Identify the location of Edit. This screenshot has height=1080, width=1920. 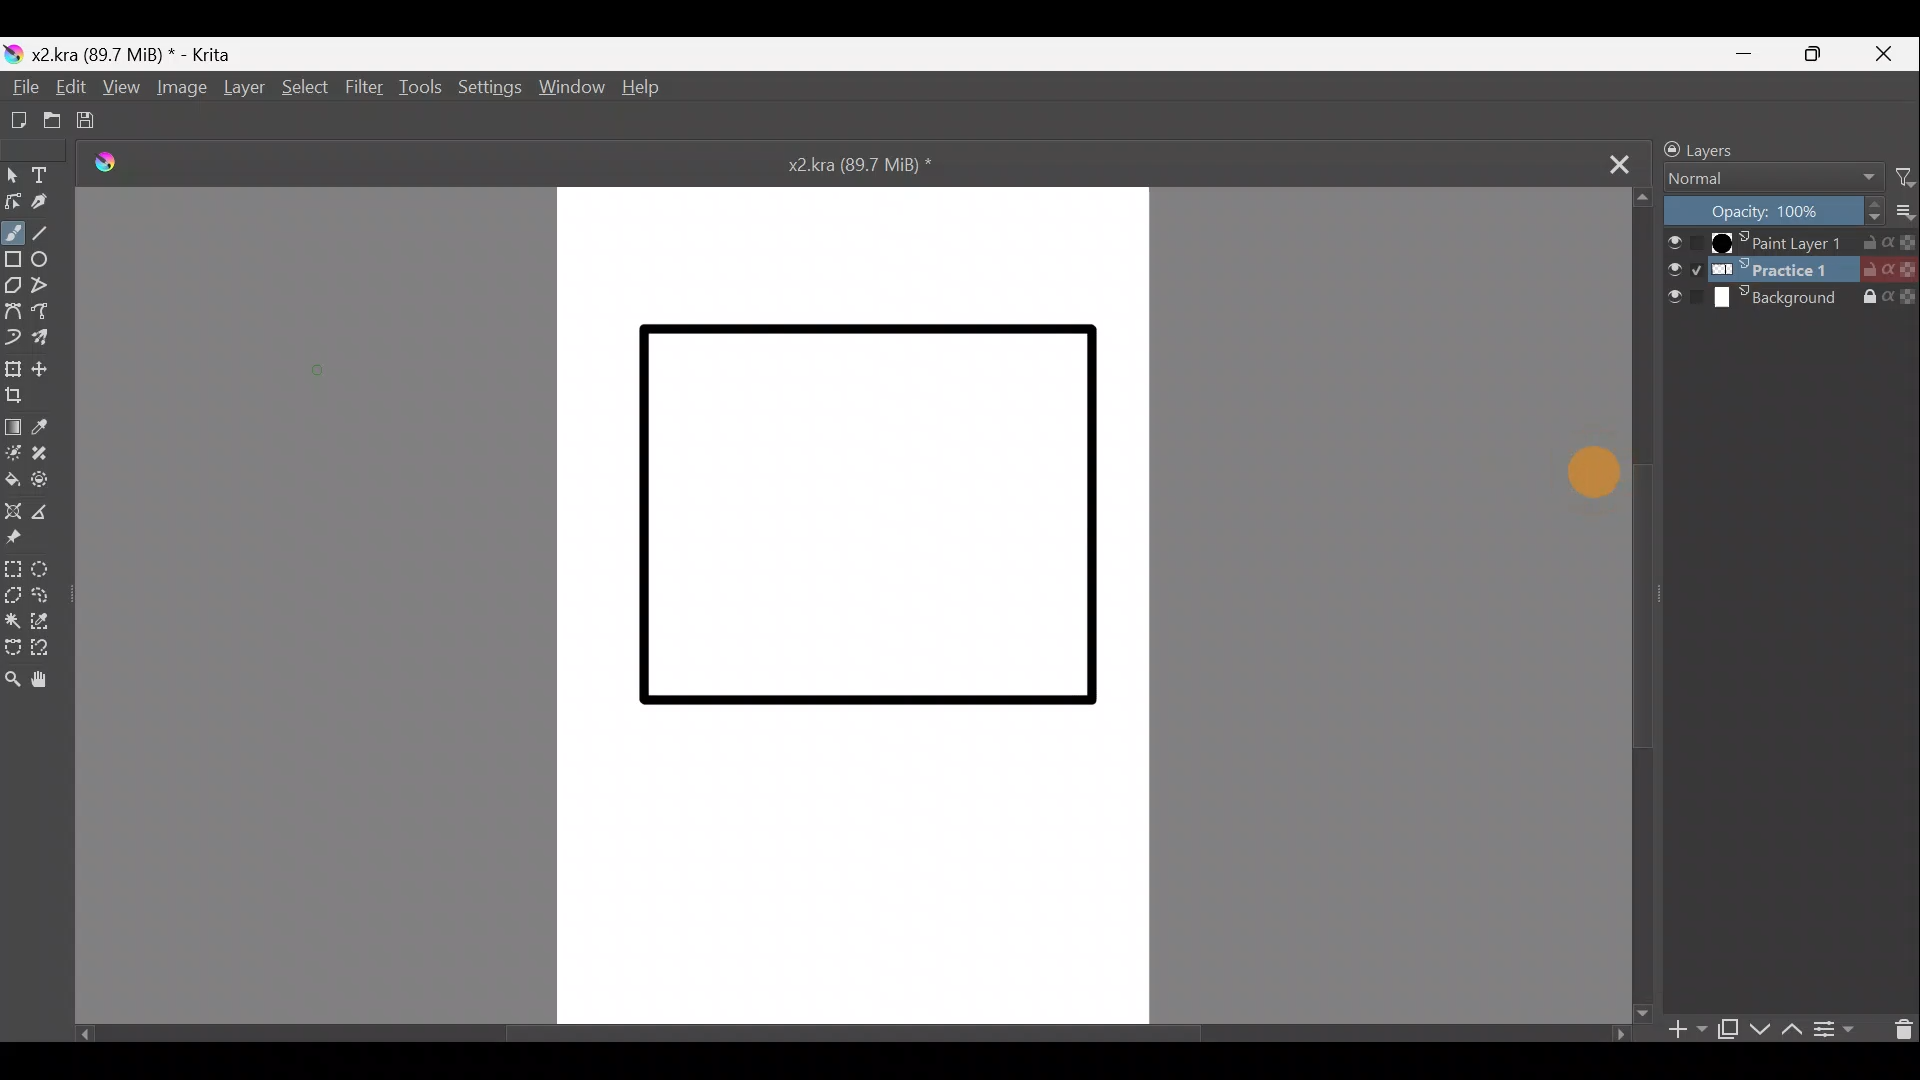
(68, 90).